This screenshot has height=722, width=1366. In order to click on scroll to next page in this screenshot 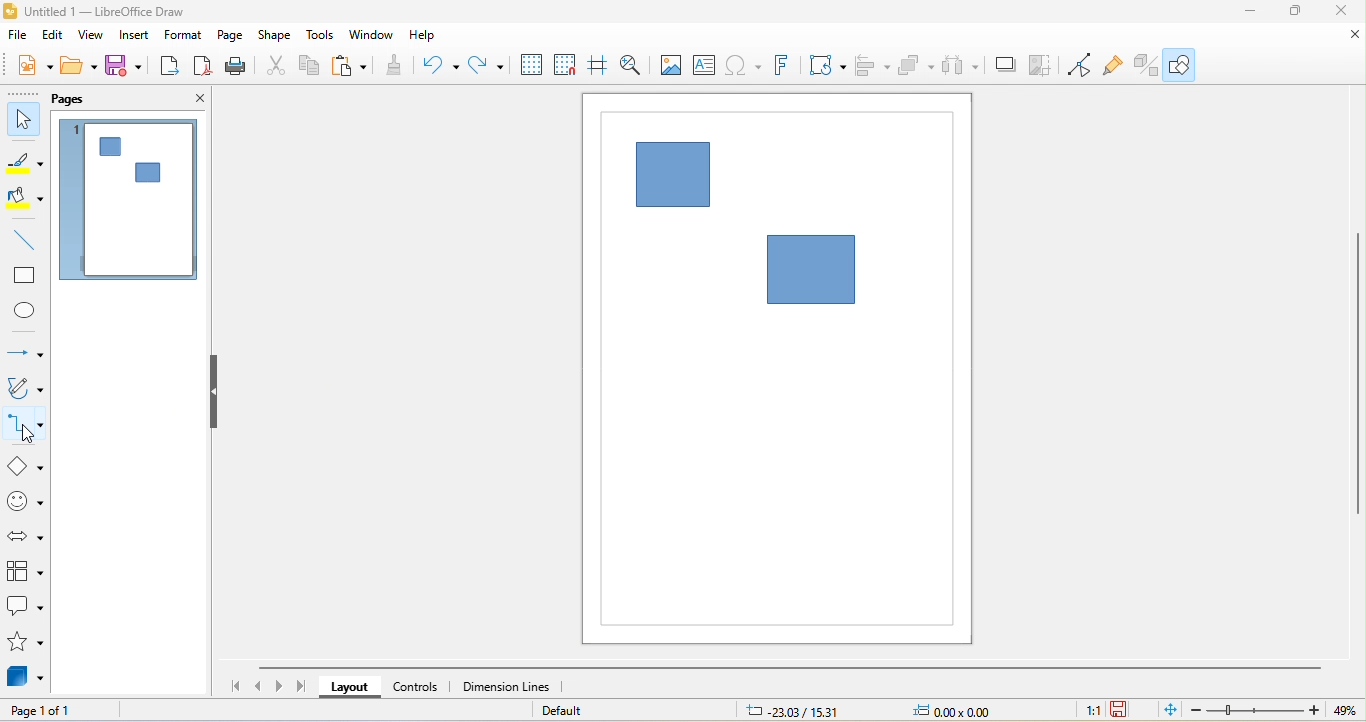, I will do `click(280, 688)`.